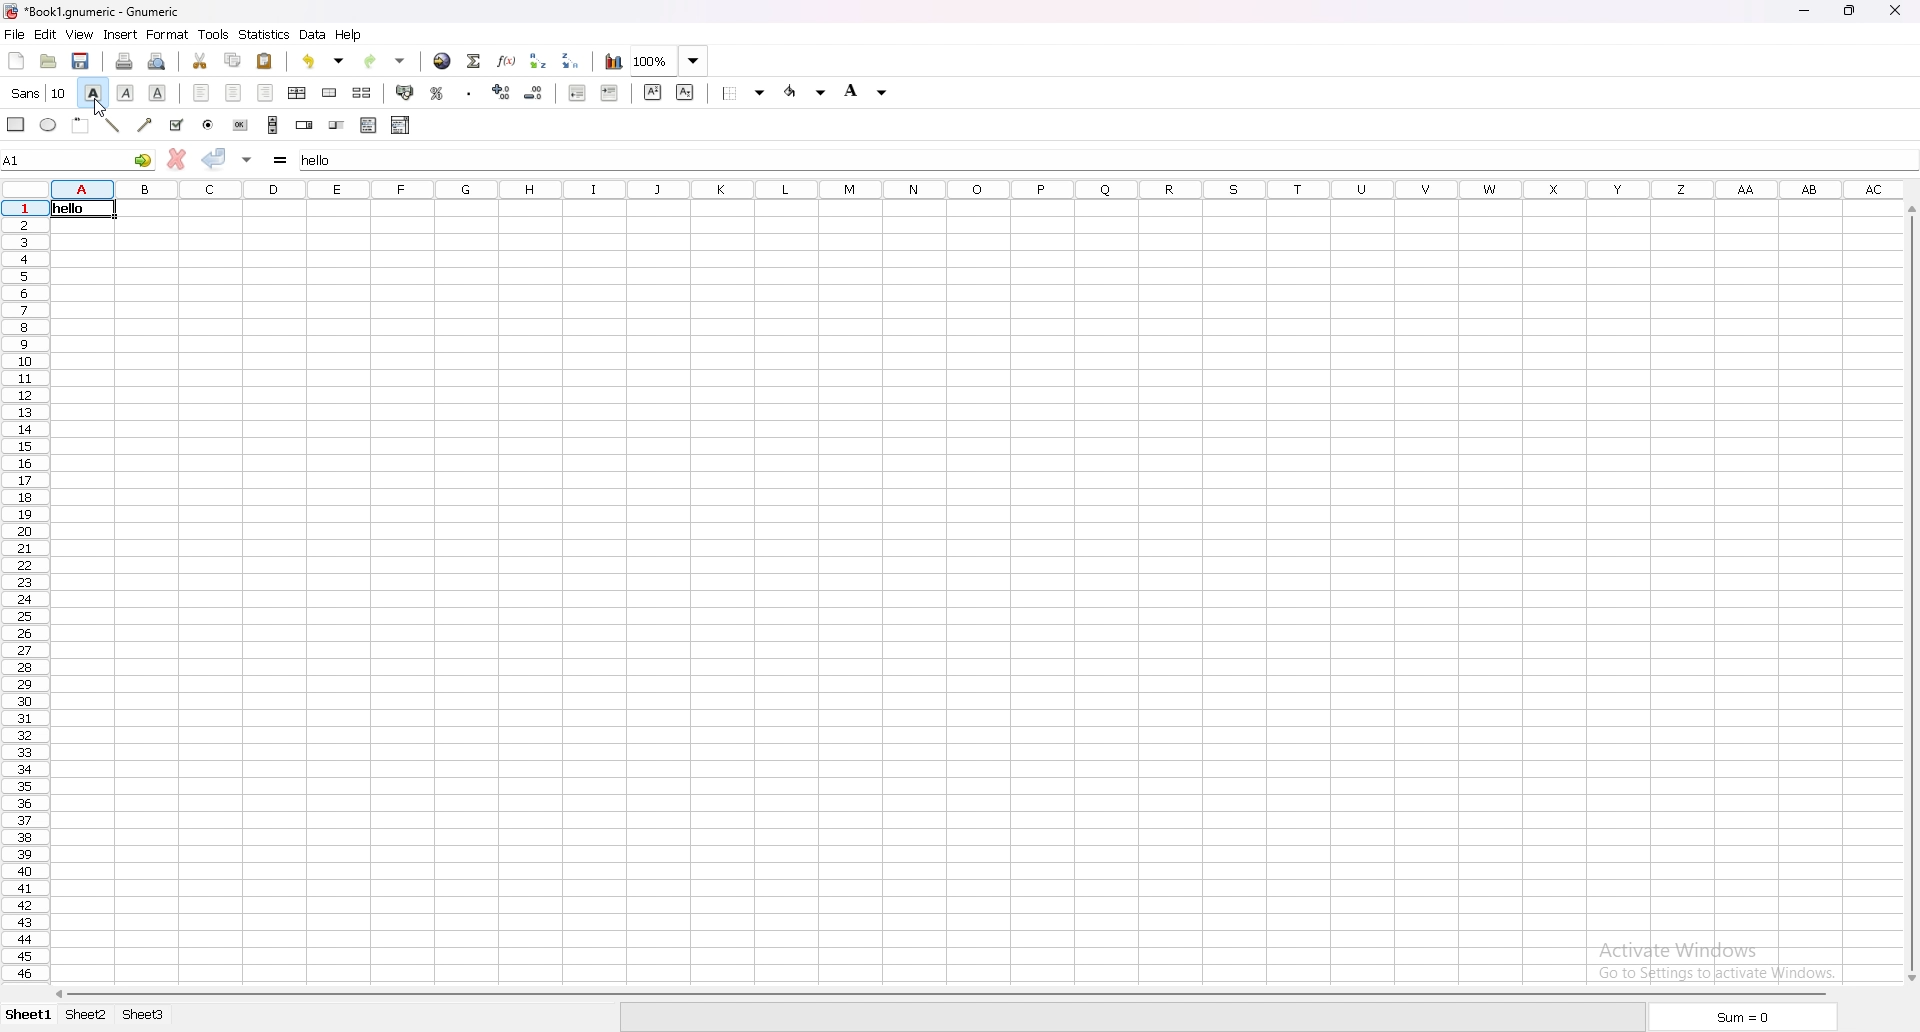 The image size is (1920, 1032). What do you see at coordinates (178, 126) in the screenshot?
I see `checkbox` at bounding box center [178, 126].